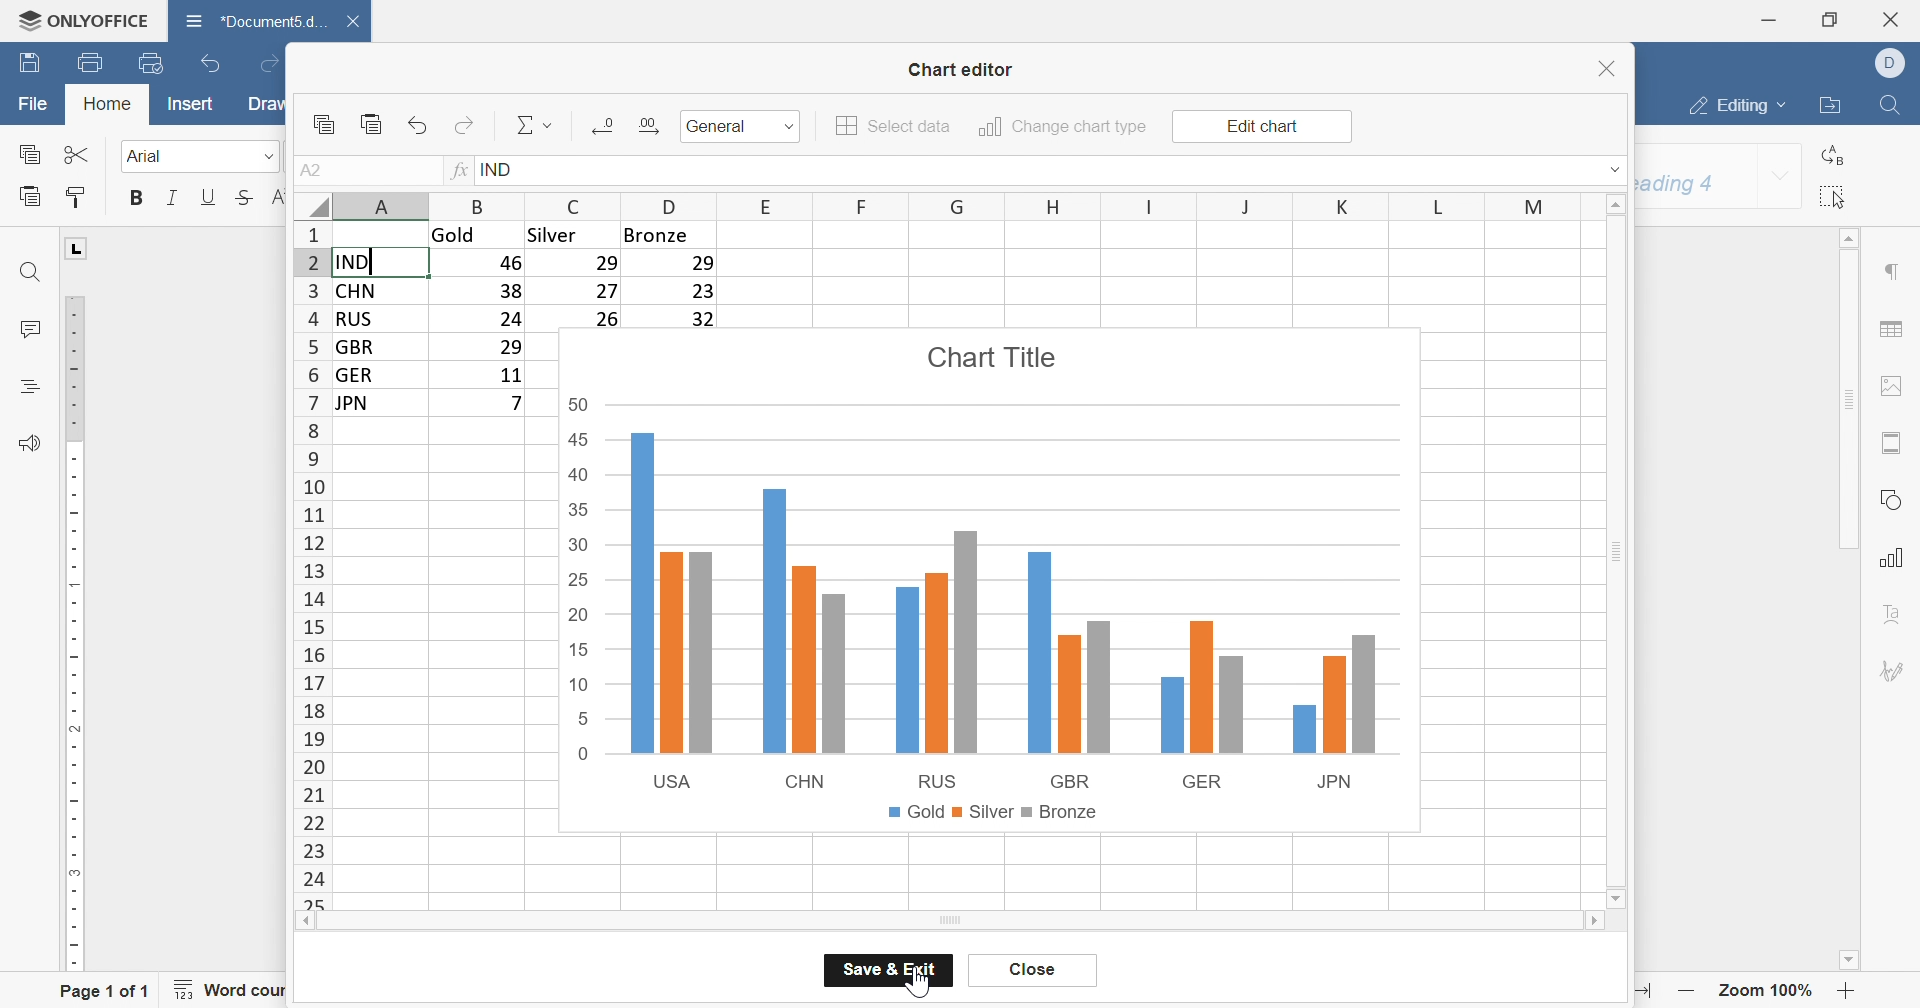 The image size is (1920, 1008). Describe the element at coordinates (31, 444) in the screenshot. I see `feedback & support` at that location.